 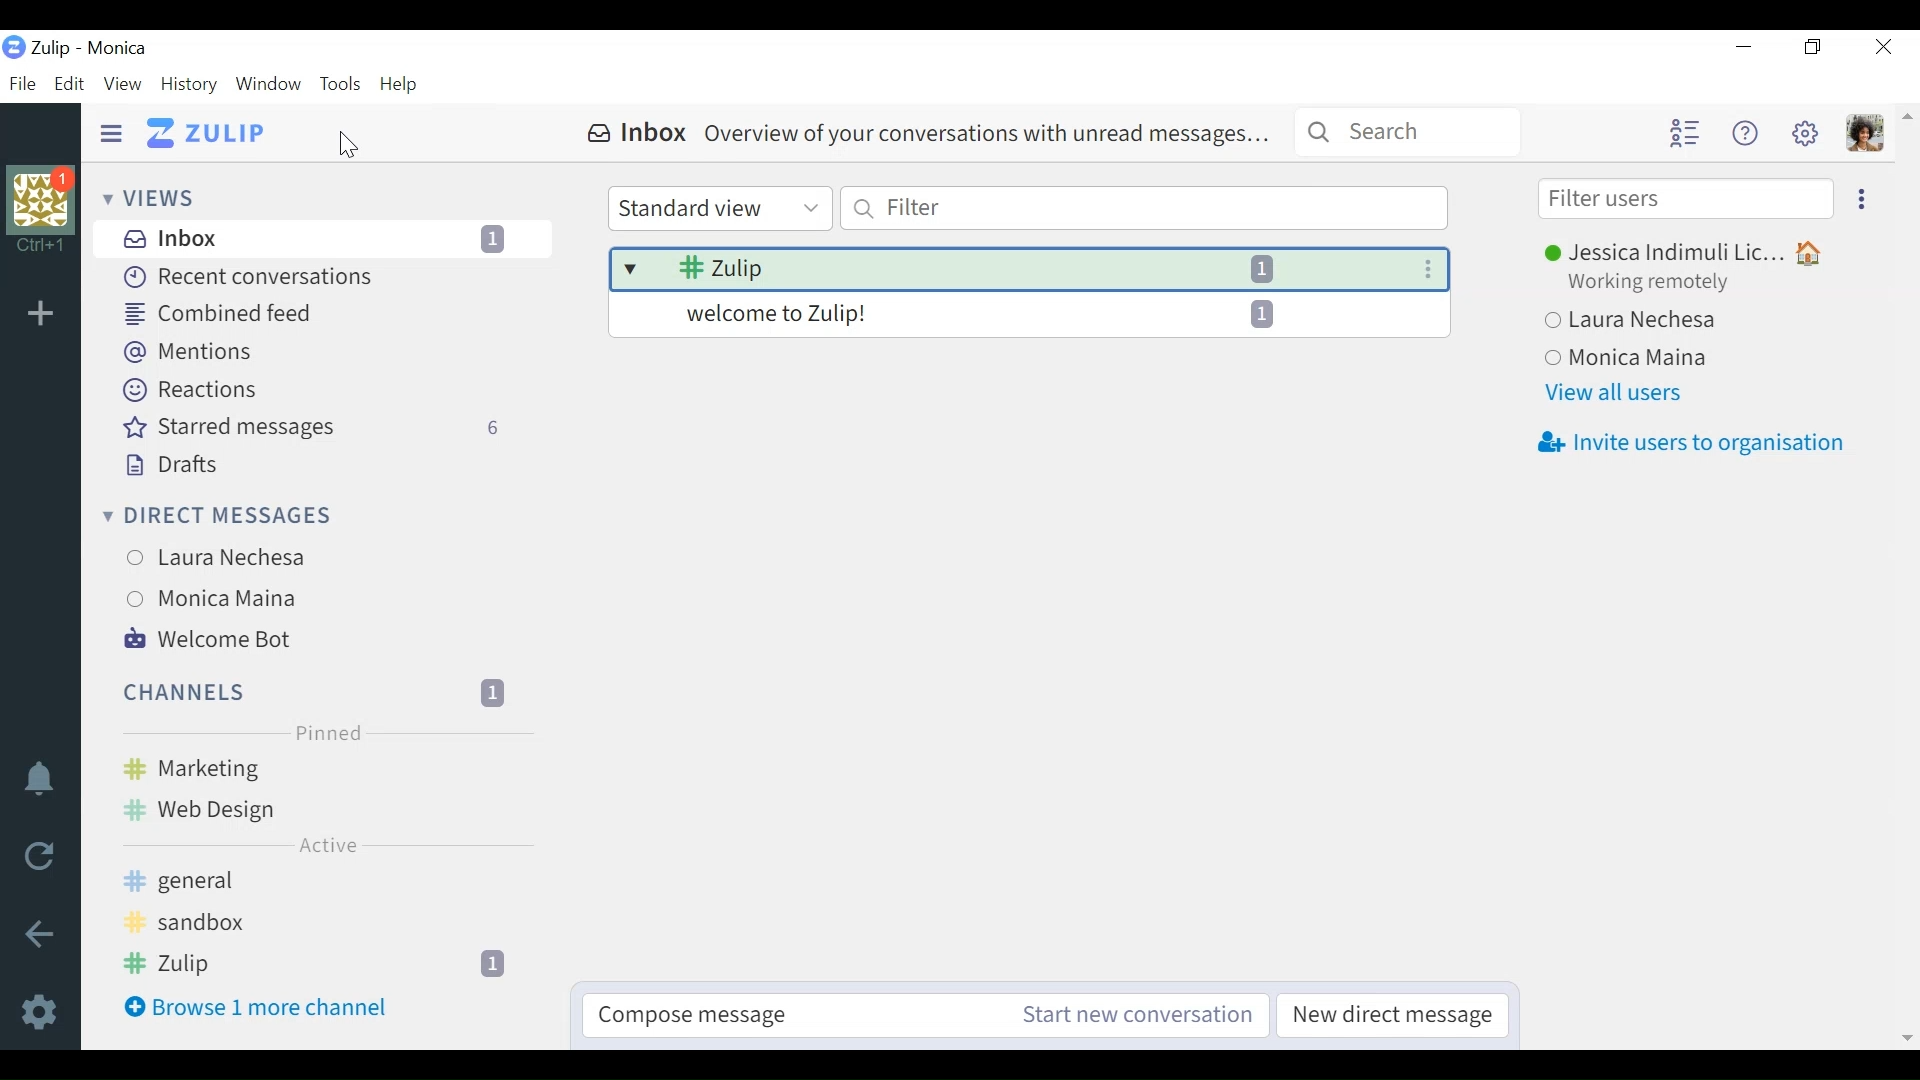 I want to click on Active, so click(x=323, y=845).